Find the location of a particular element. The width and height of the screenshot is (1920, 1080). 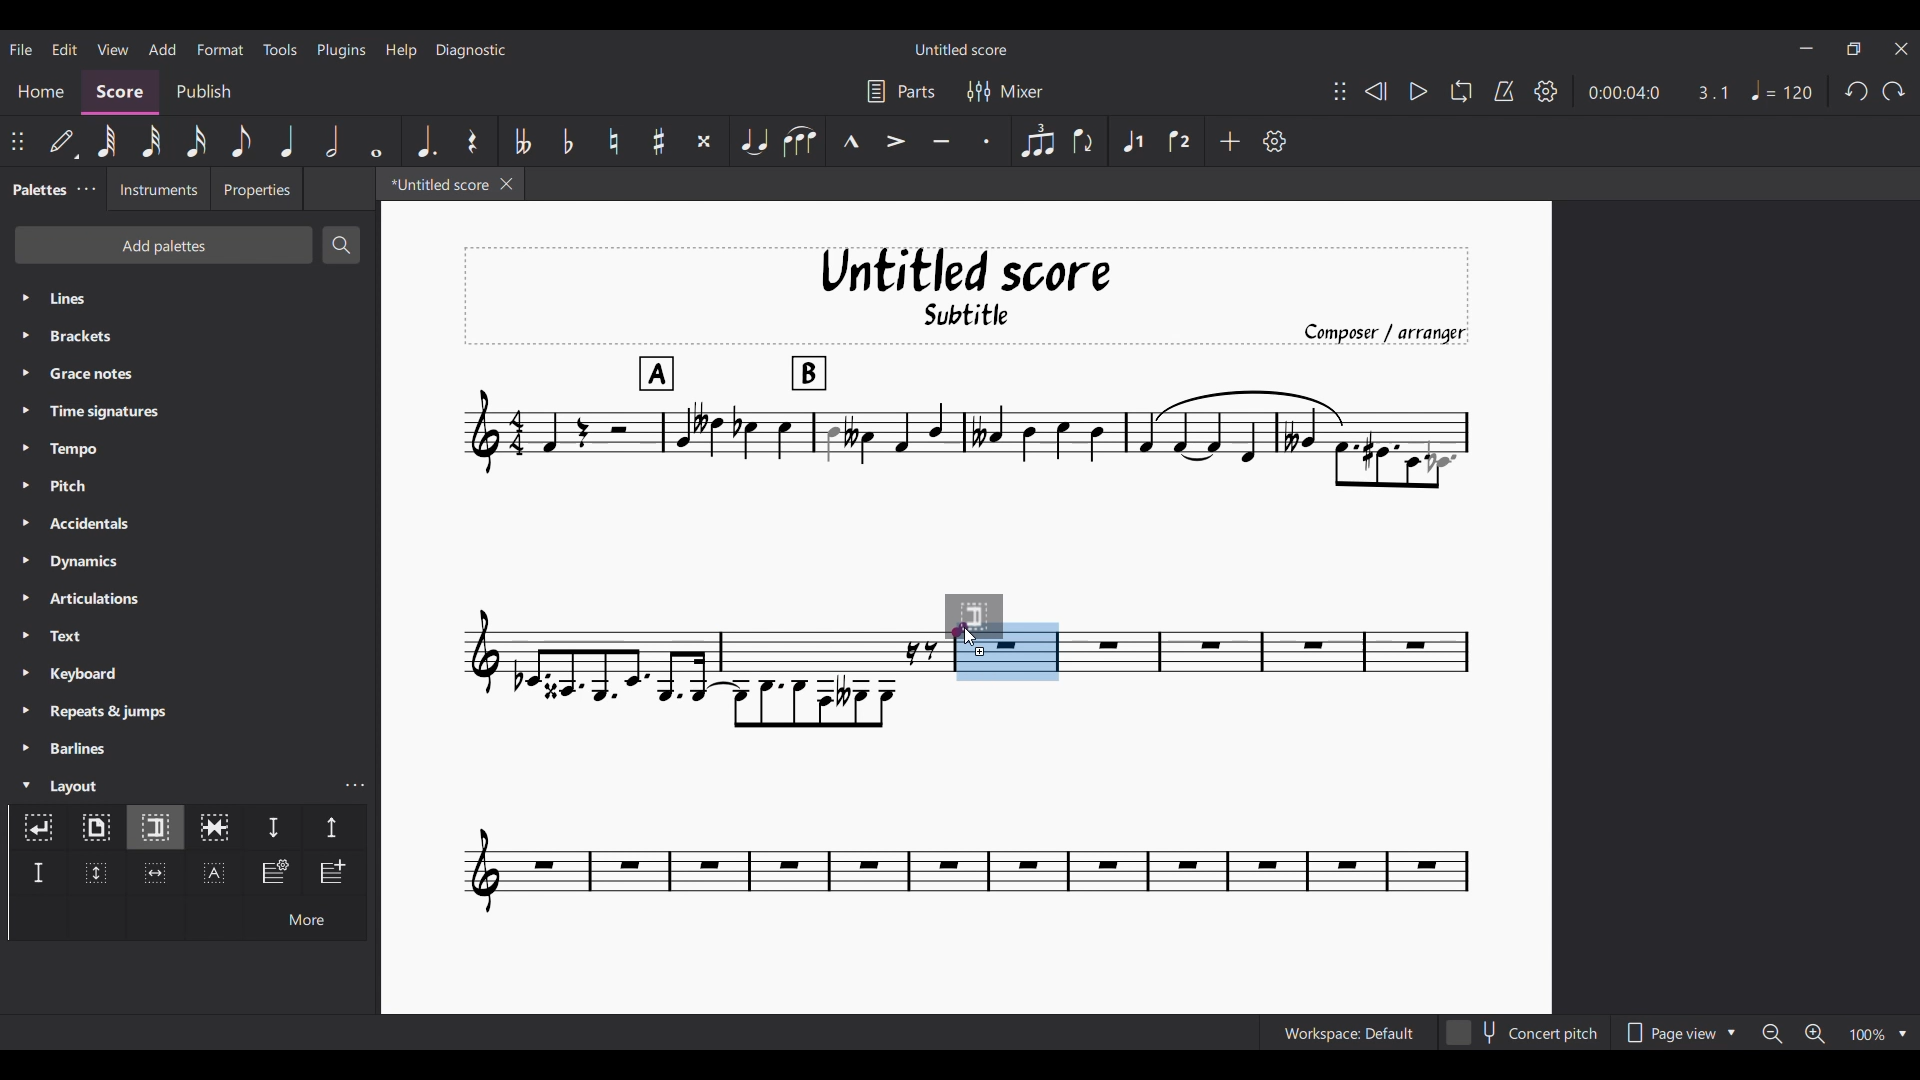

Layout is located at coordinates (170, 784).